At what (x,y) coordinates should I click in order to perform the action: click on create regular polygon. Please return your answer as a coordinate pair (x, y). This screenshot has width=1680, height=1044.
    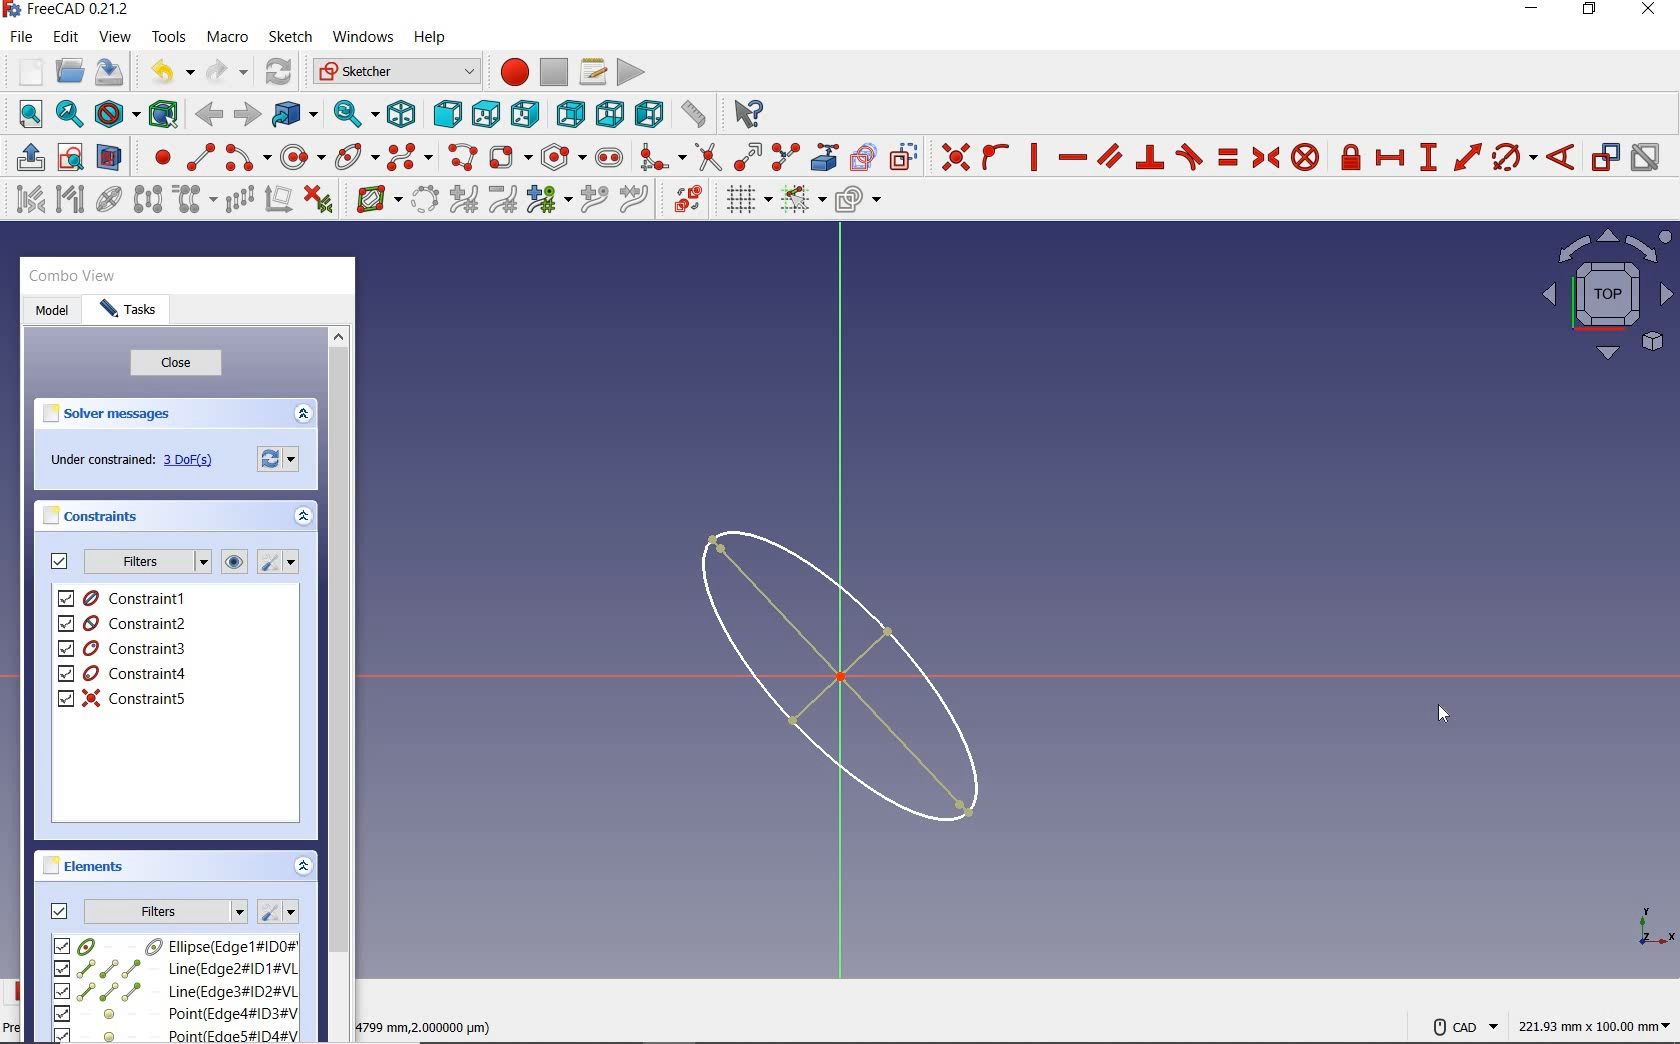
    Looking at the image, I should click on (564, 157).